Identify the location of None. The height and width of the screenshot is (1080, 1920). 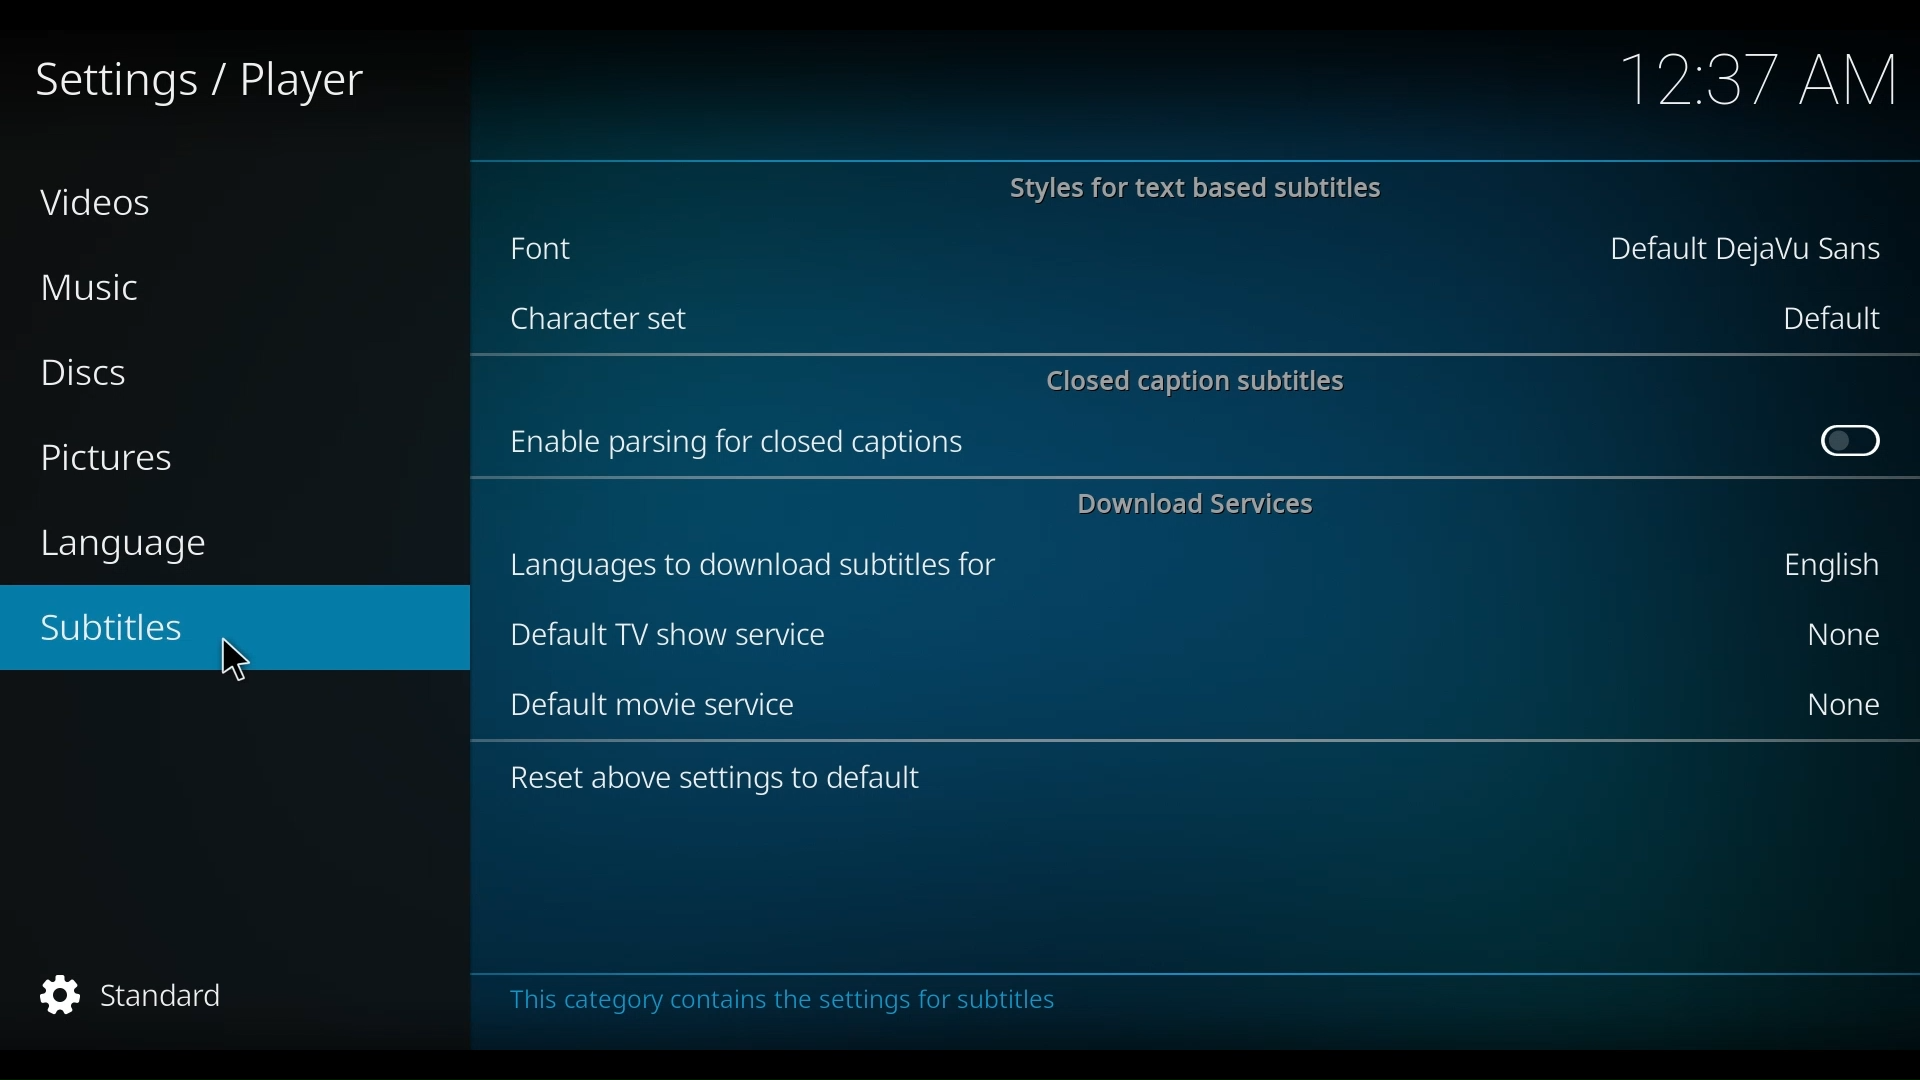
(1841, 637).